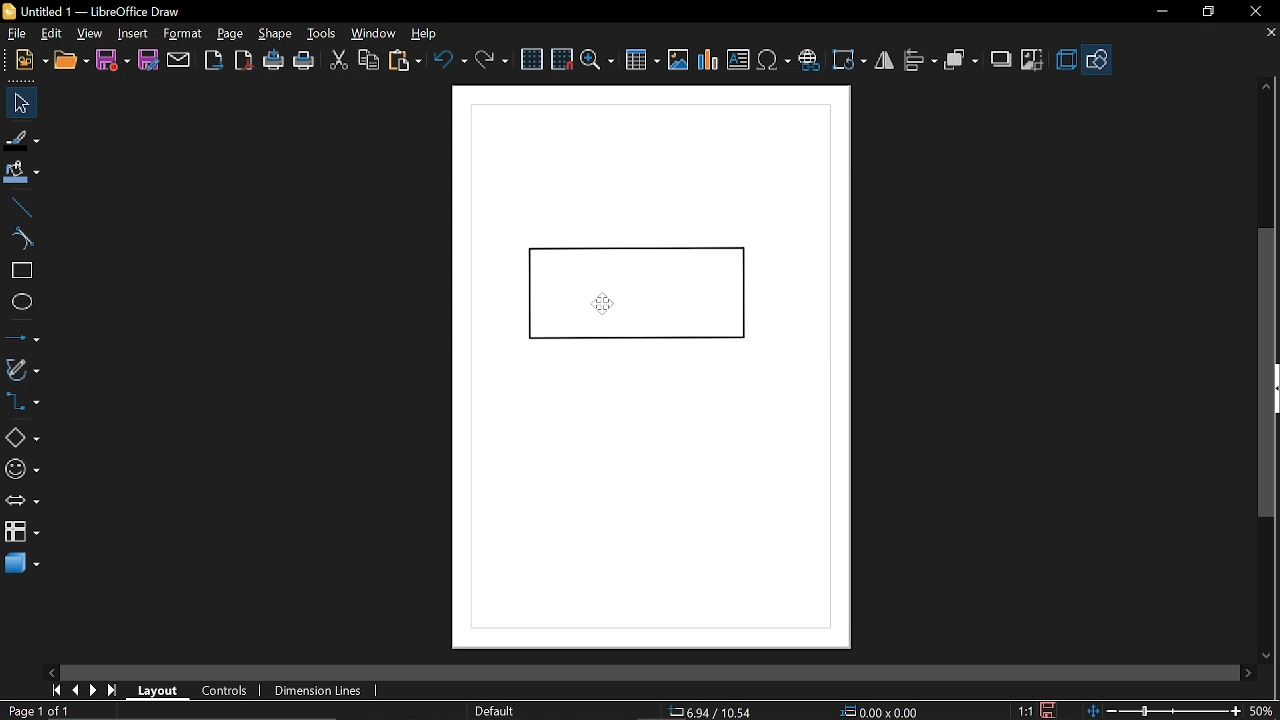 The image size is (1280, 720). I want to click on insert hyperlink, so click(809, 60).